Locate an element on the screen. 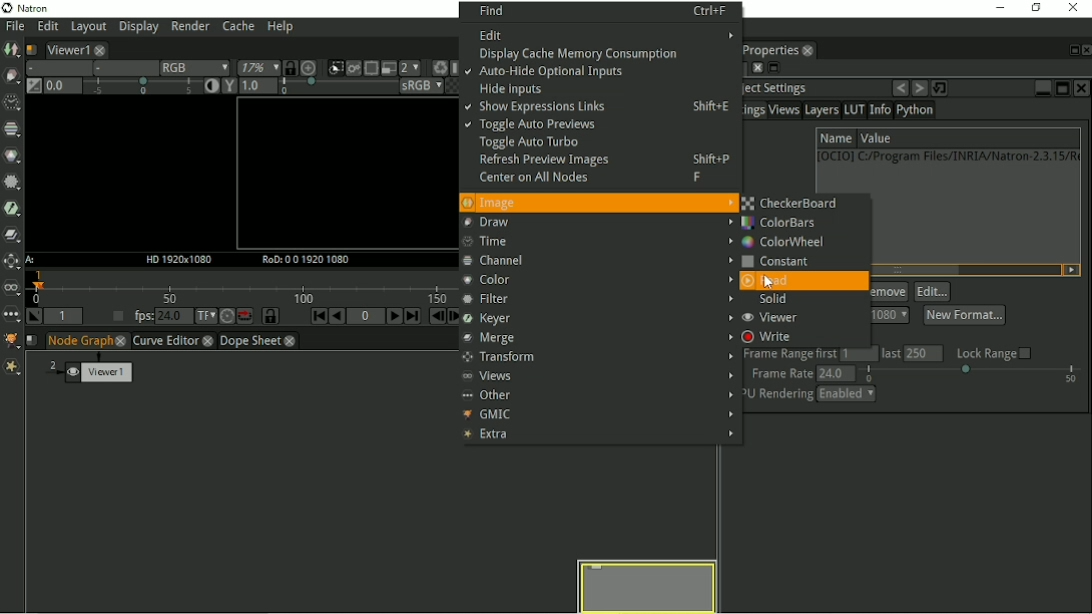 This screenshot has width=1092, height=614. Minimize is located at coordinates (1042, 86).